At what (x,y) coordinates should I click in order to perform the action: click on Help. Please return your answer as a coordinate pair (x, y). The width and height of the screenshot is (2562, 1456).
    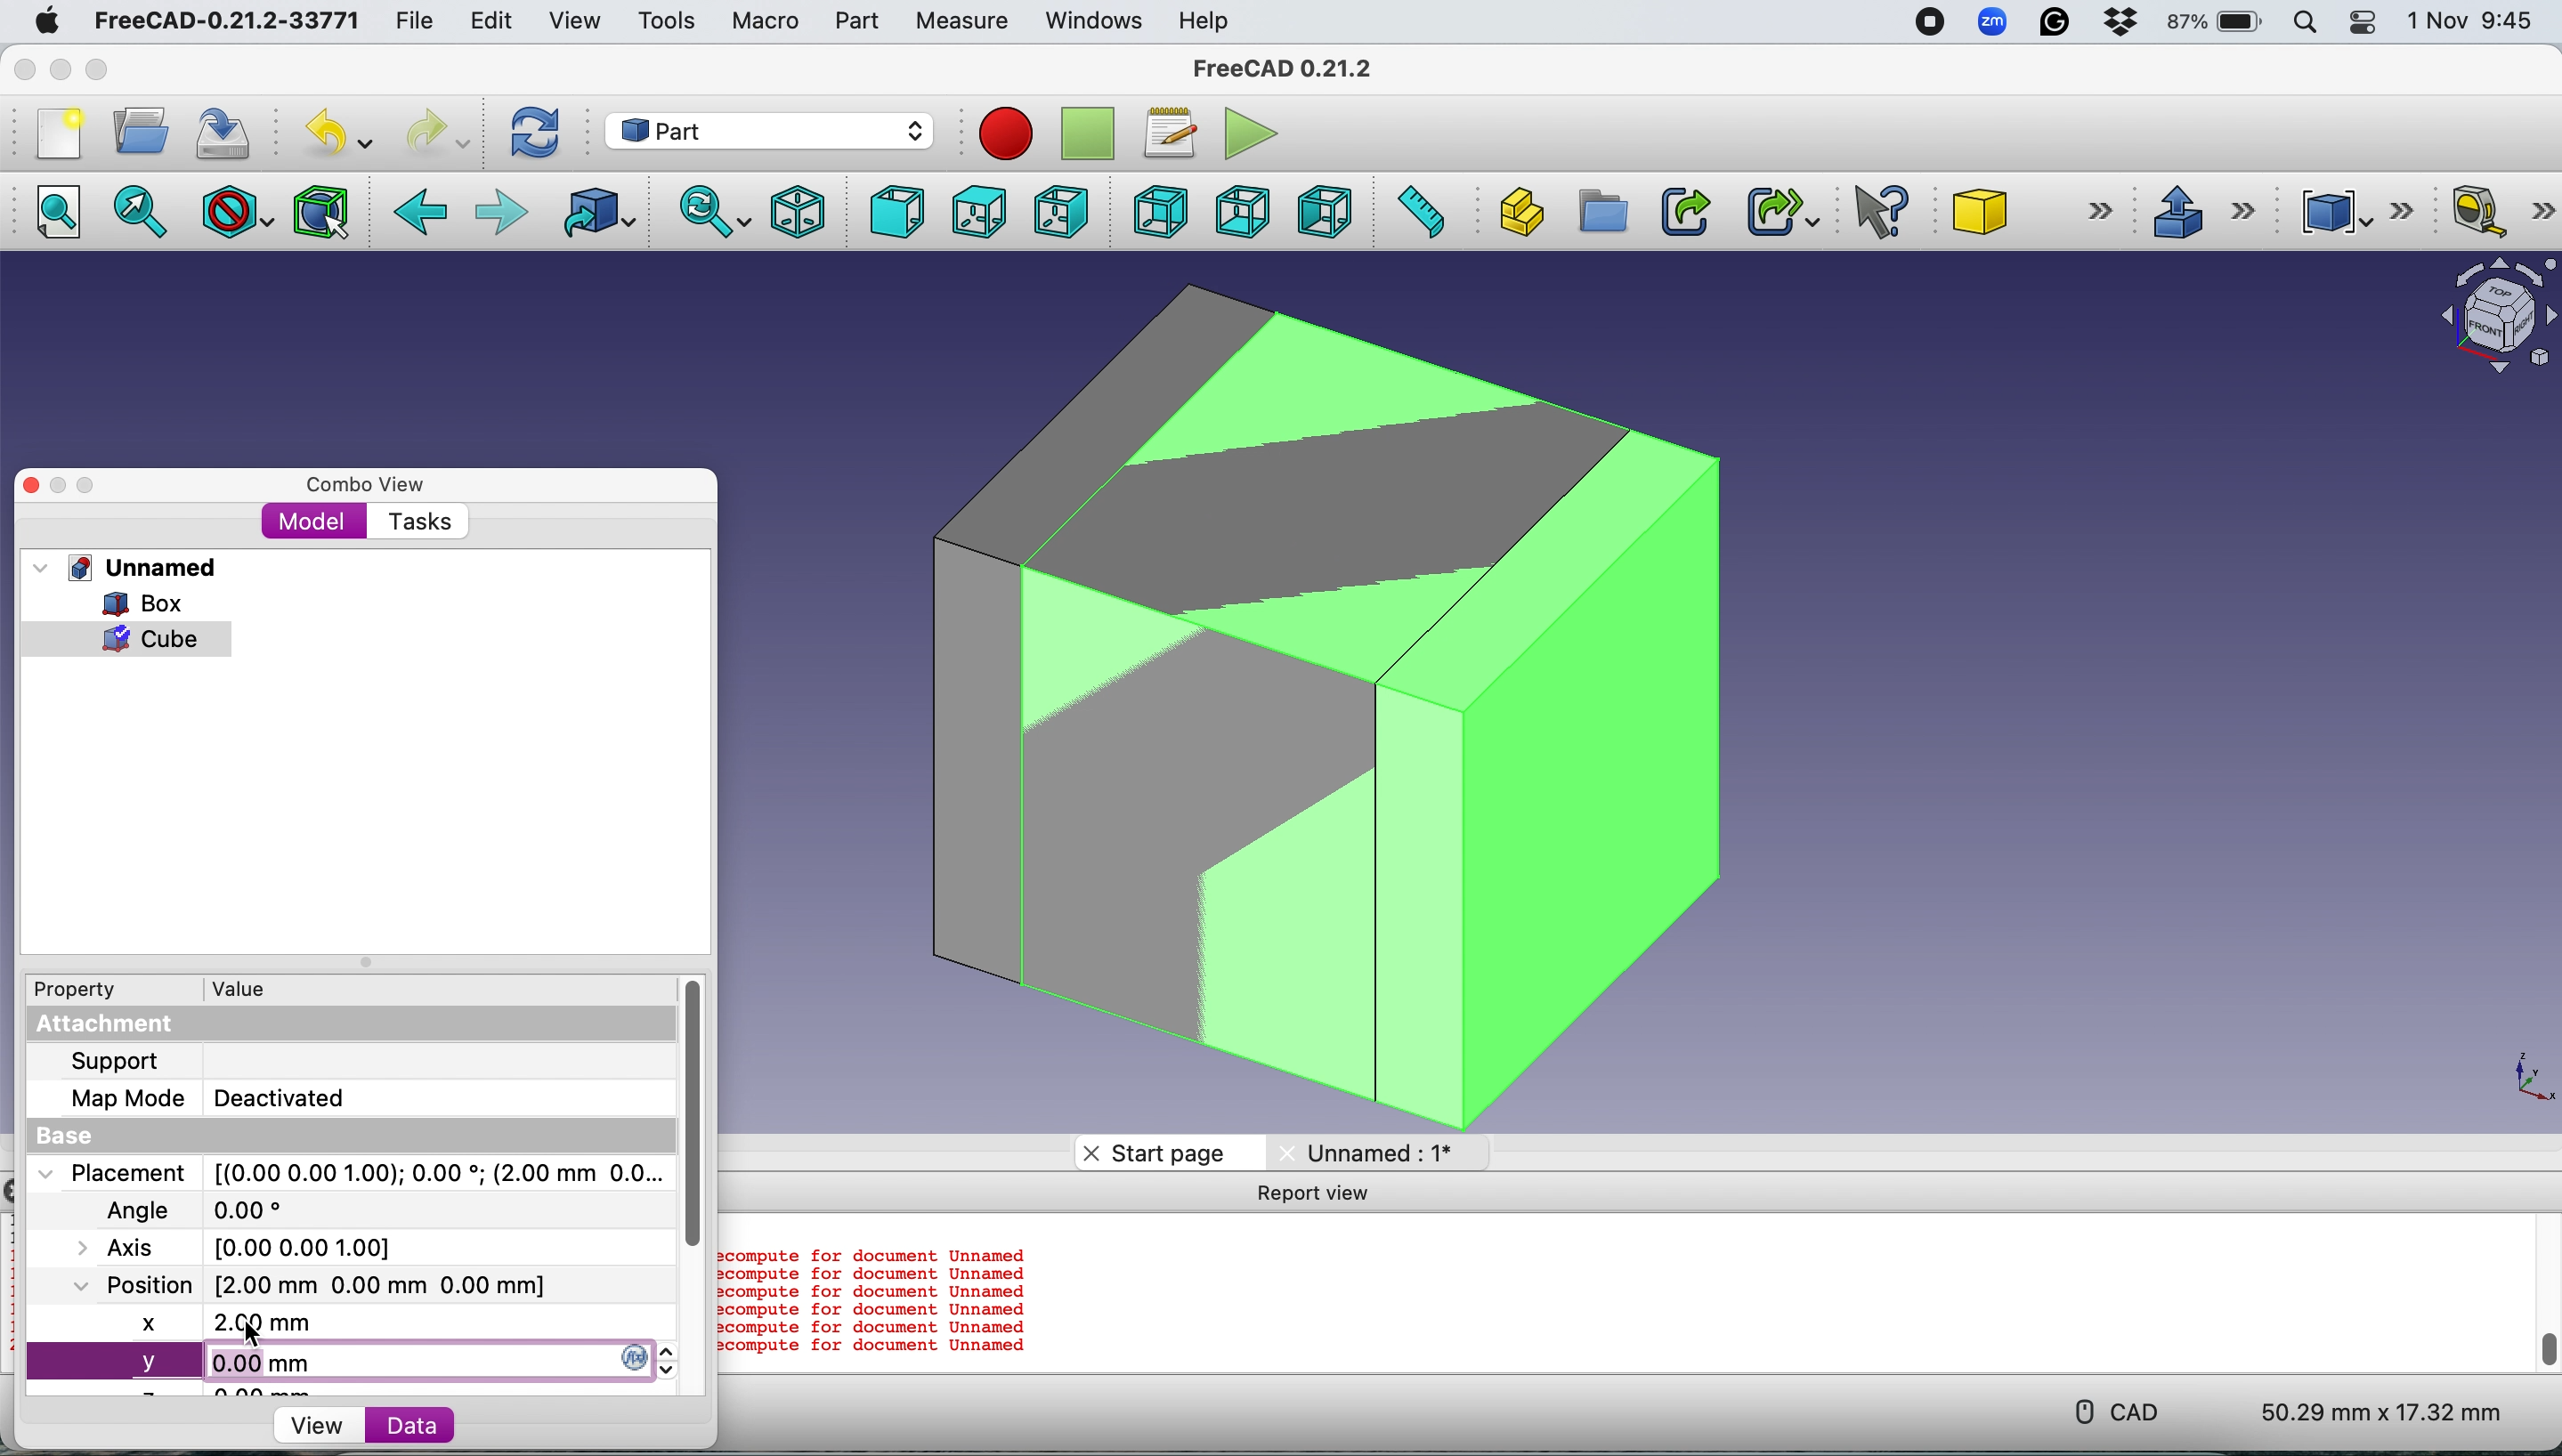
    Looking at the image, I should click on (1205, 20).